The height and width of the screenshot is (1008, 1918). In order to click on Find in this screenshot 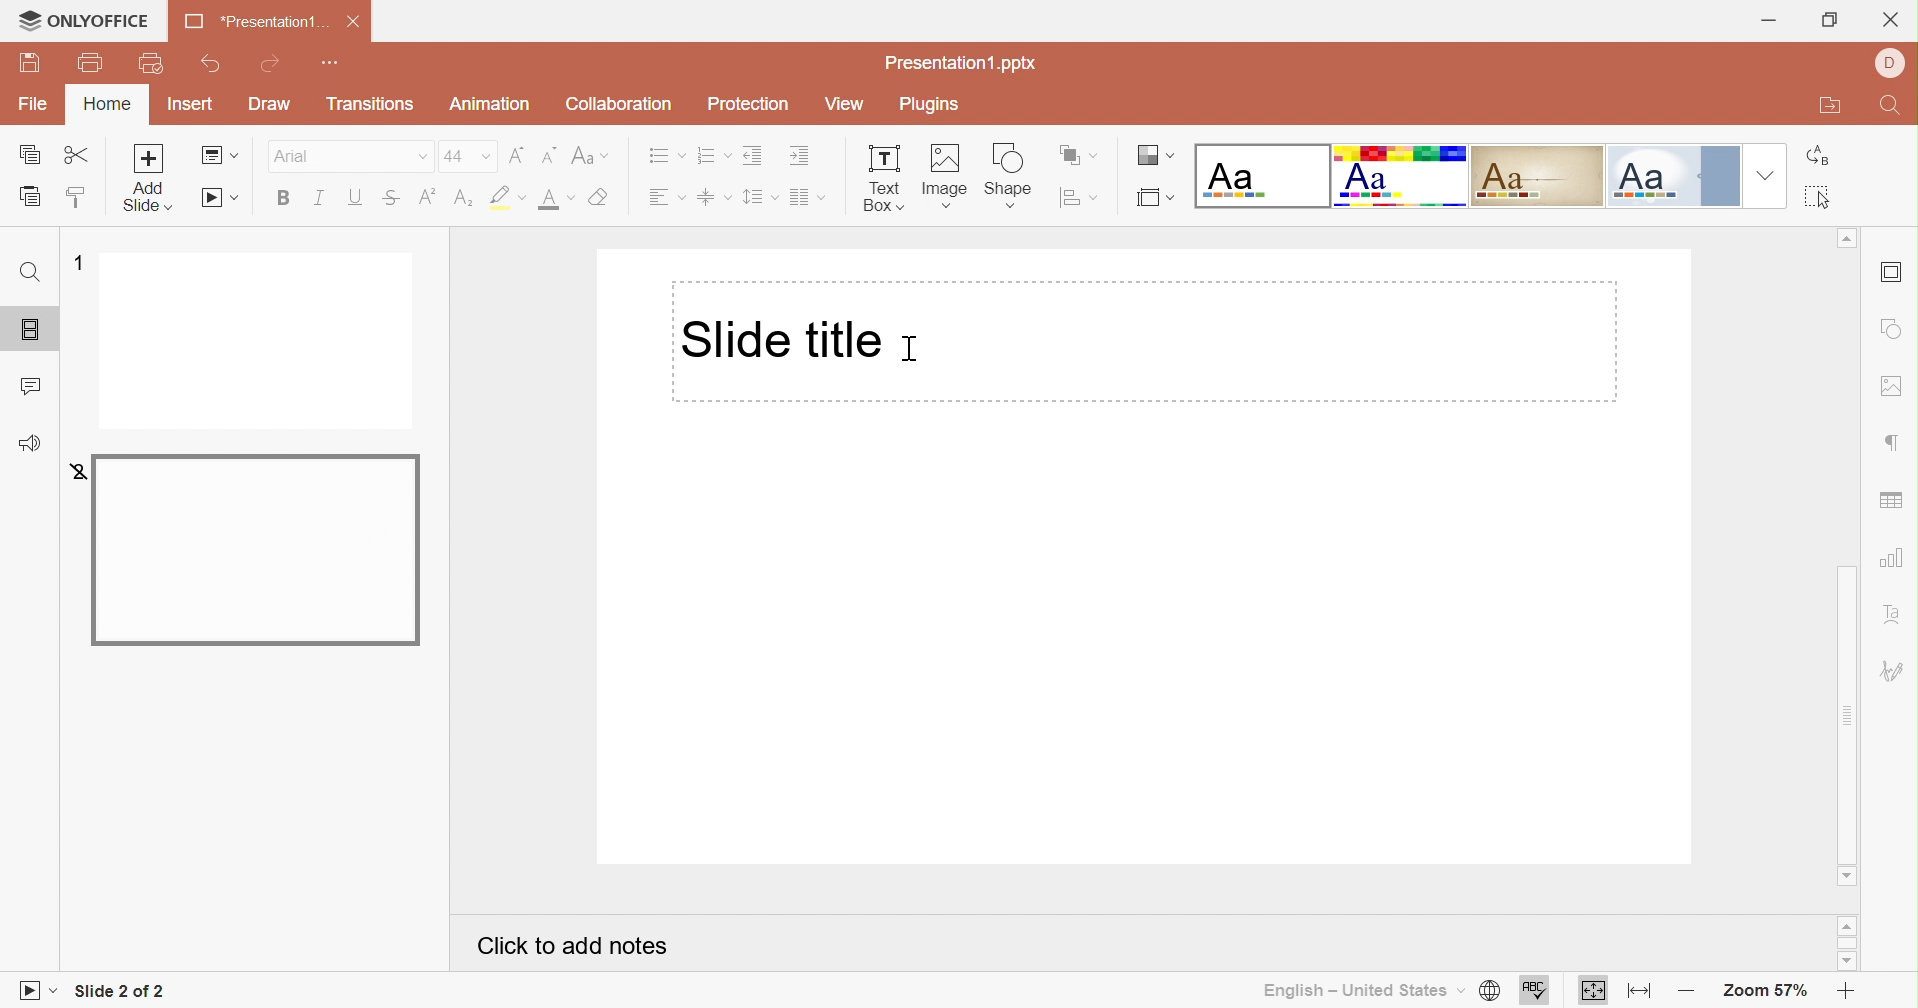, I will do `click(1895, 108)`.